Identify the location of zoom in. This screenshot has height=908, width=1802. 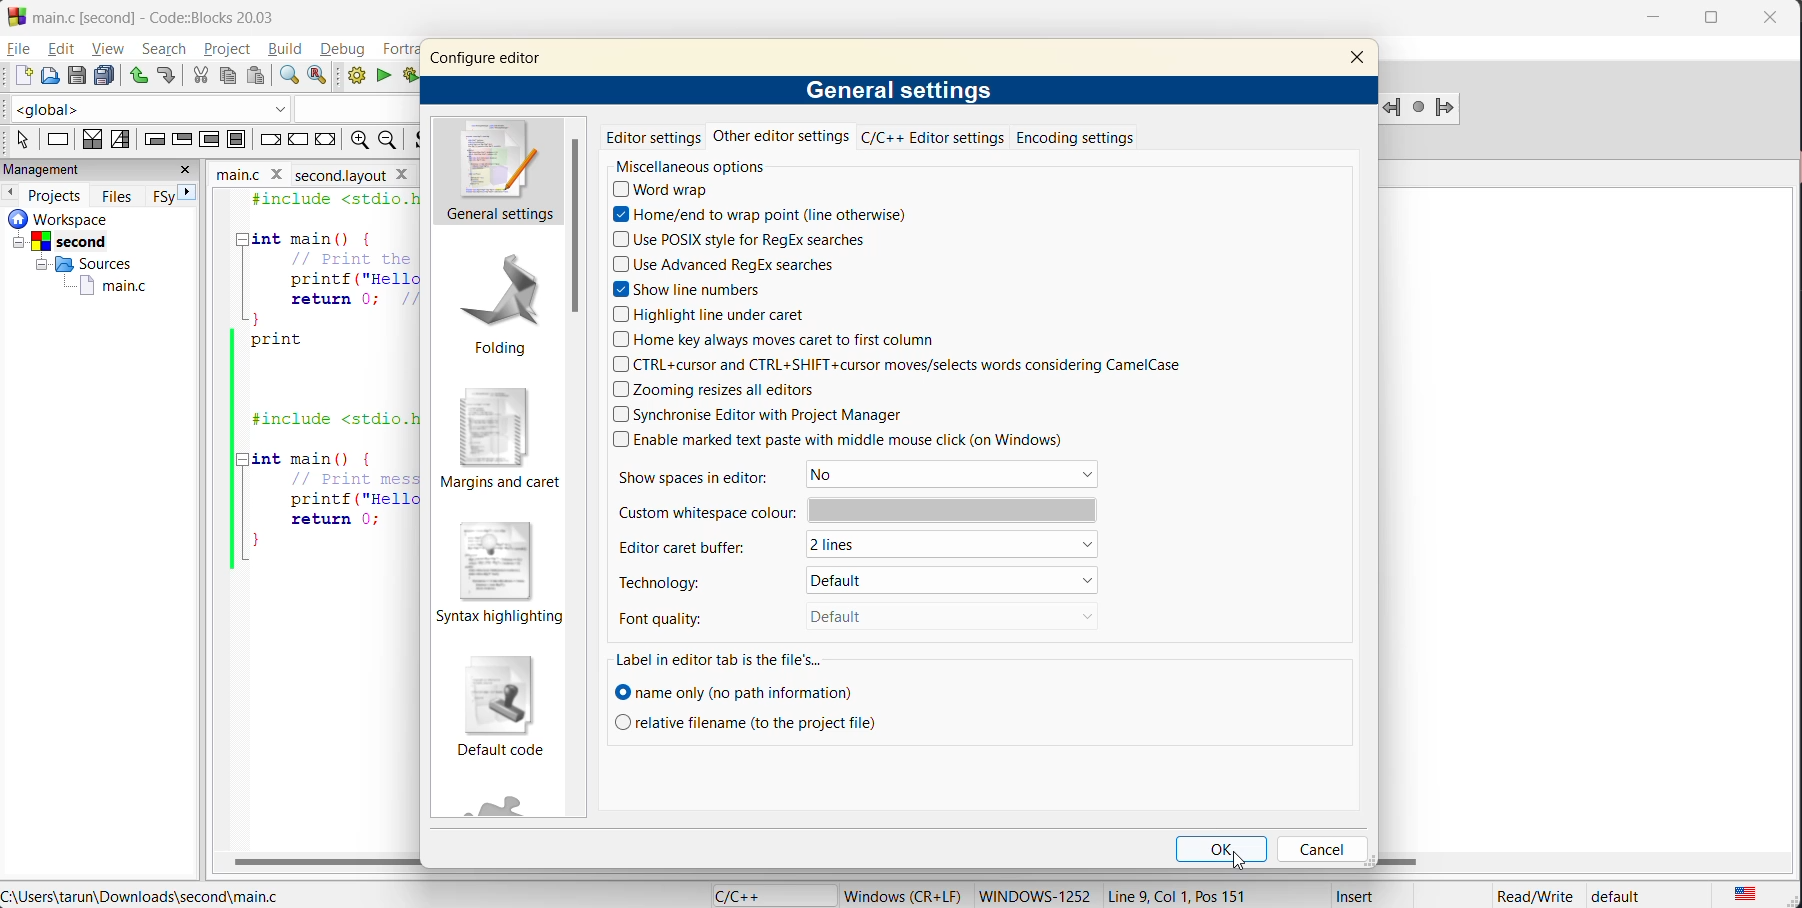
(389, 143).